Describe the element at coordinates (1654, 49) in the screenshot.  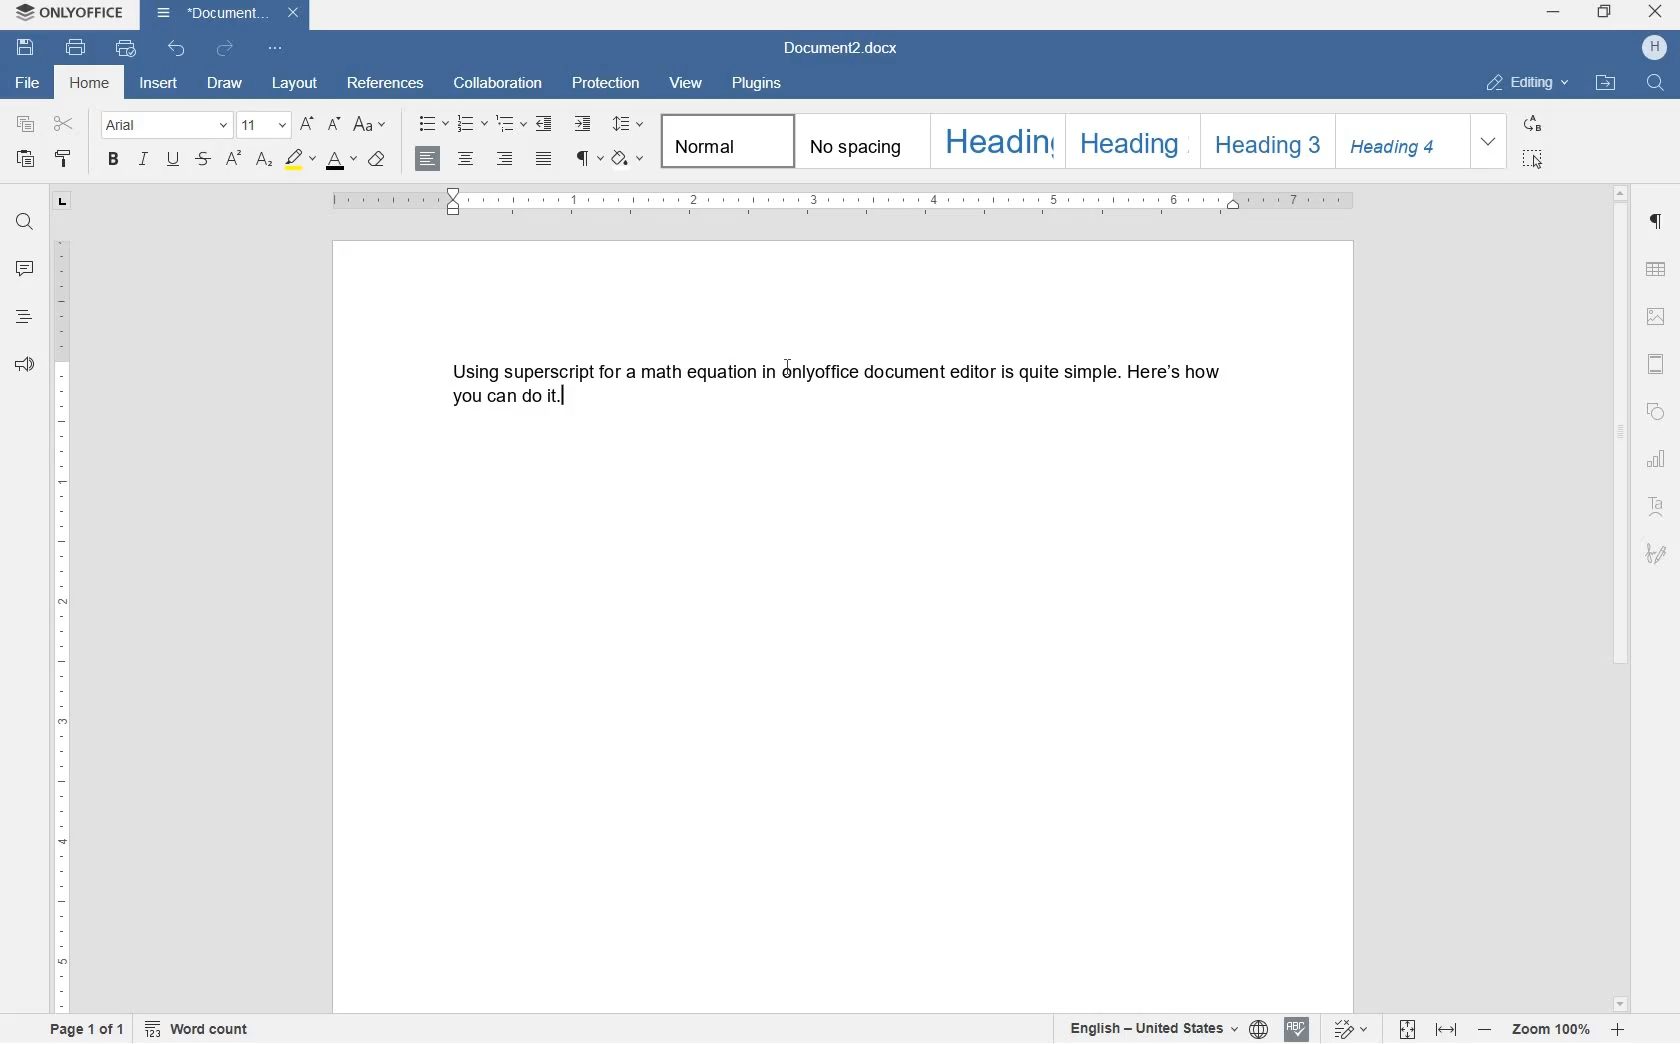
I see `HP` at that location.